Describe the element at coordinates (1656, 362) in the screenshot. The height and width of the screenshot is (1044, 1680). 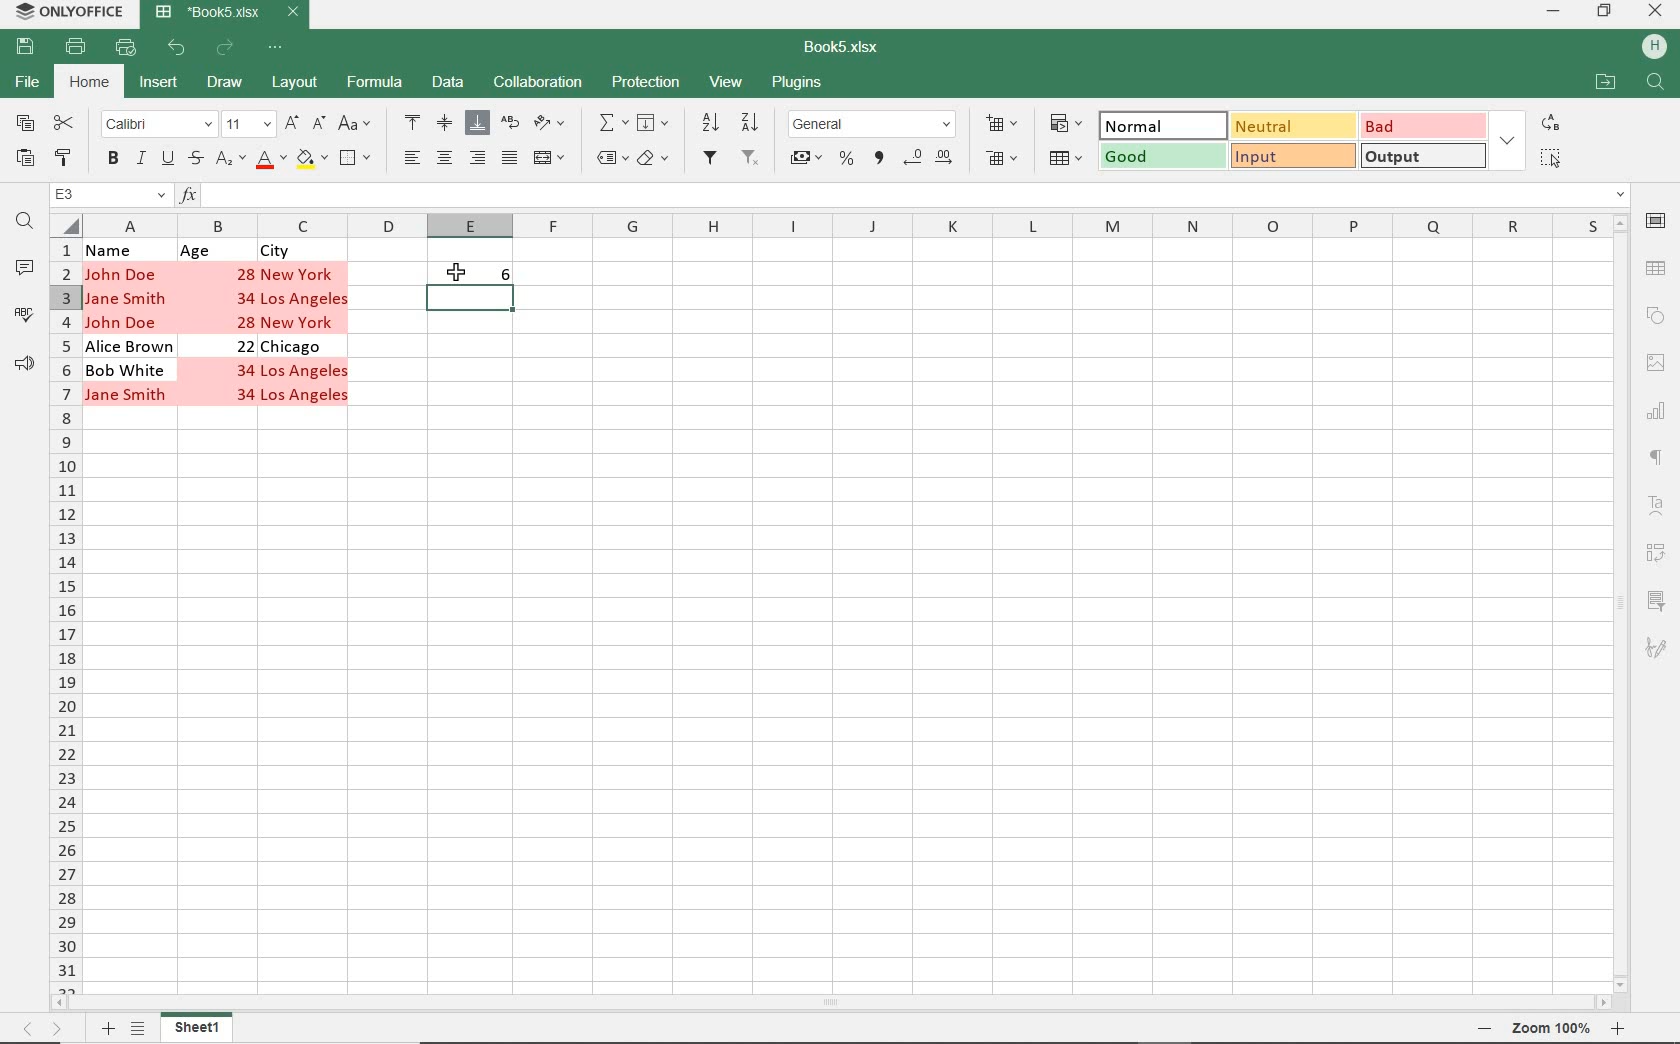
I see `IMAGE` at that location.